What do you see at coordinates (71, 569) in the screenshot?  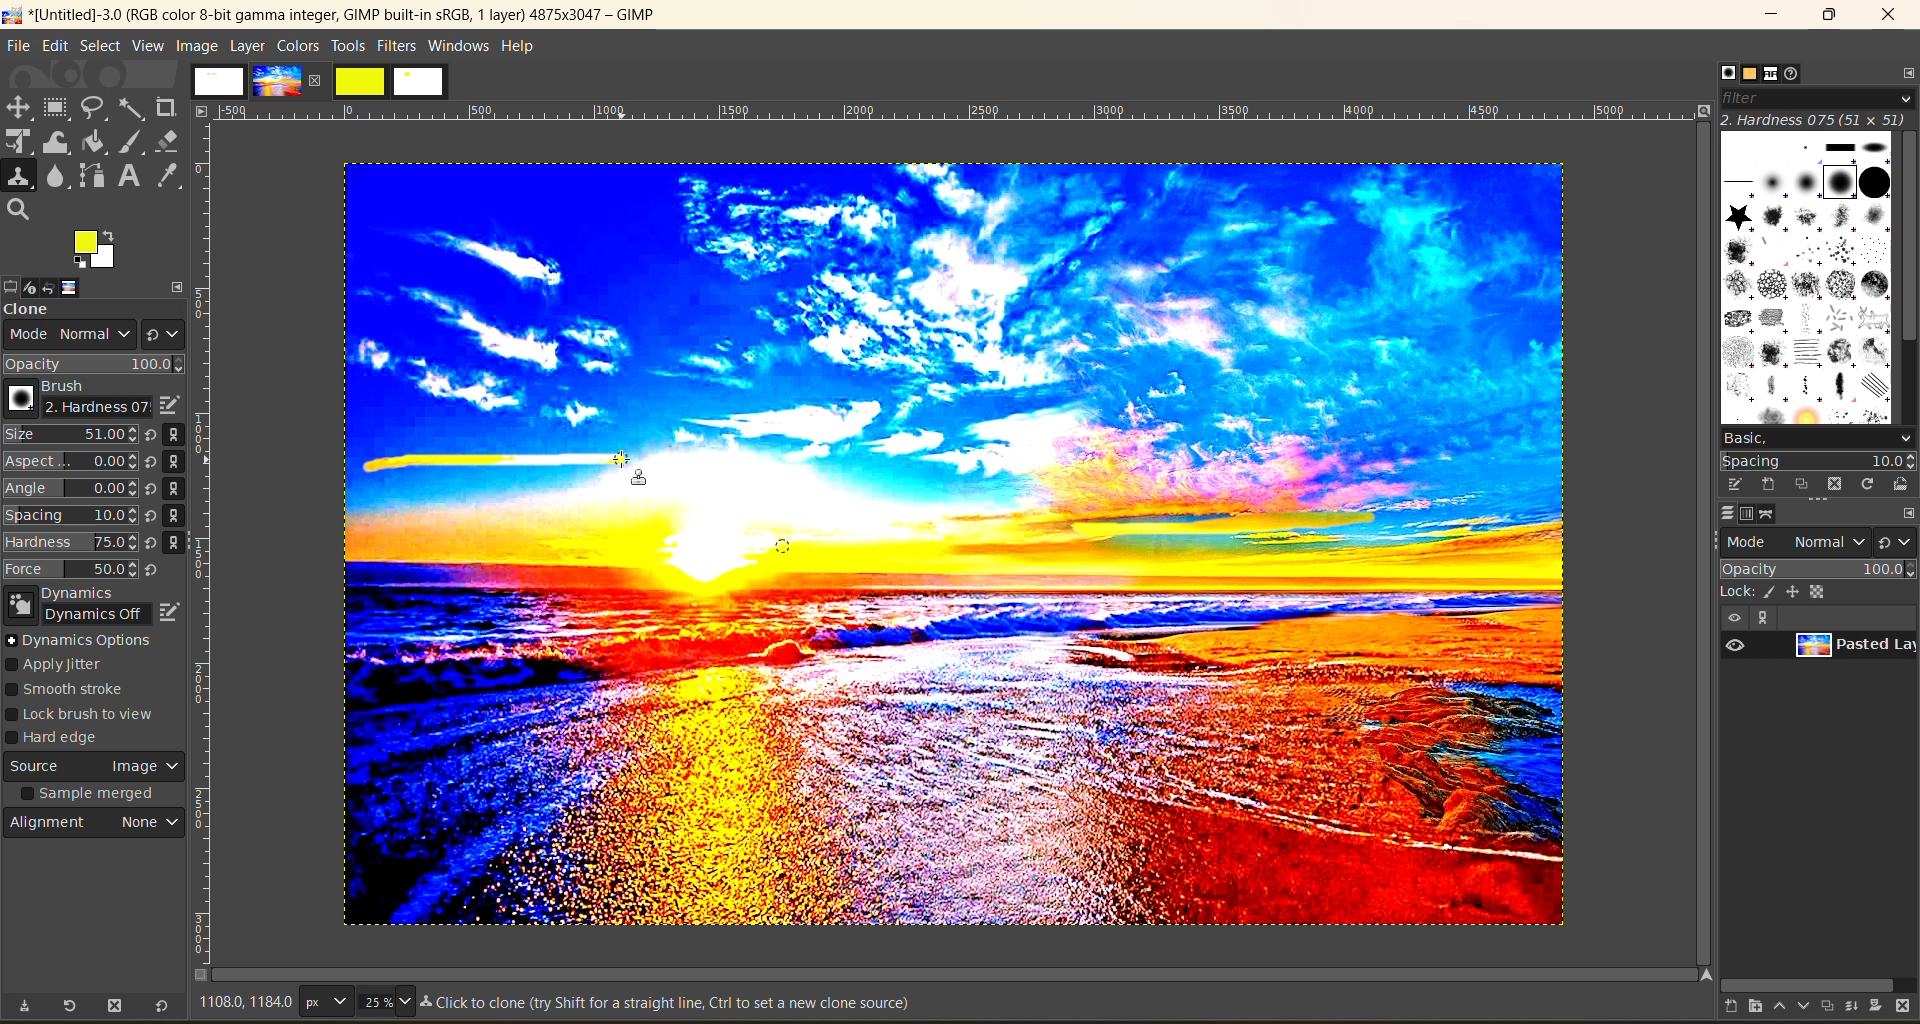 I see `Force. 50.0` at bounding box center [71, 569].